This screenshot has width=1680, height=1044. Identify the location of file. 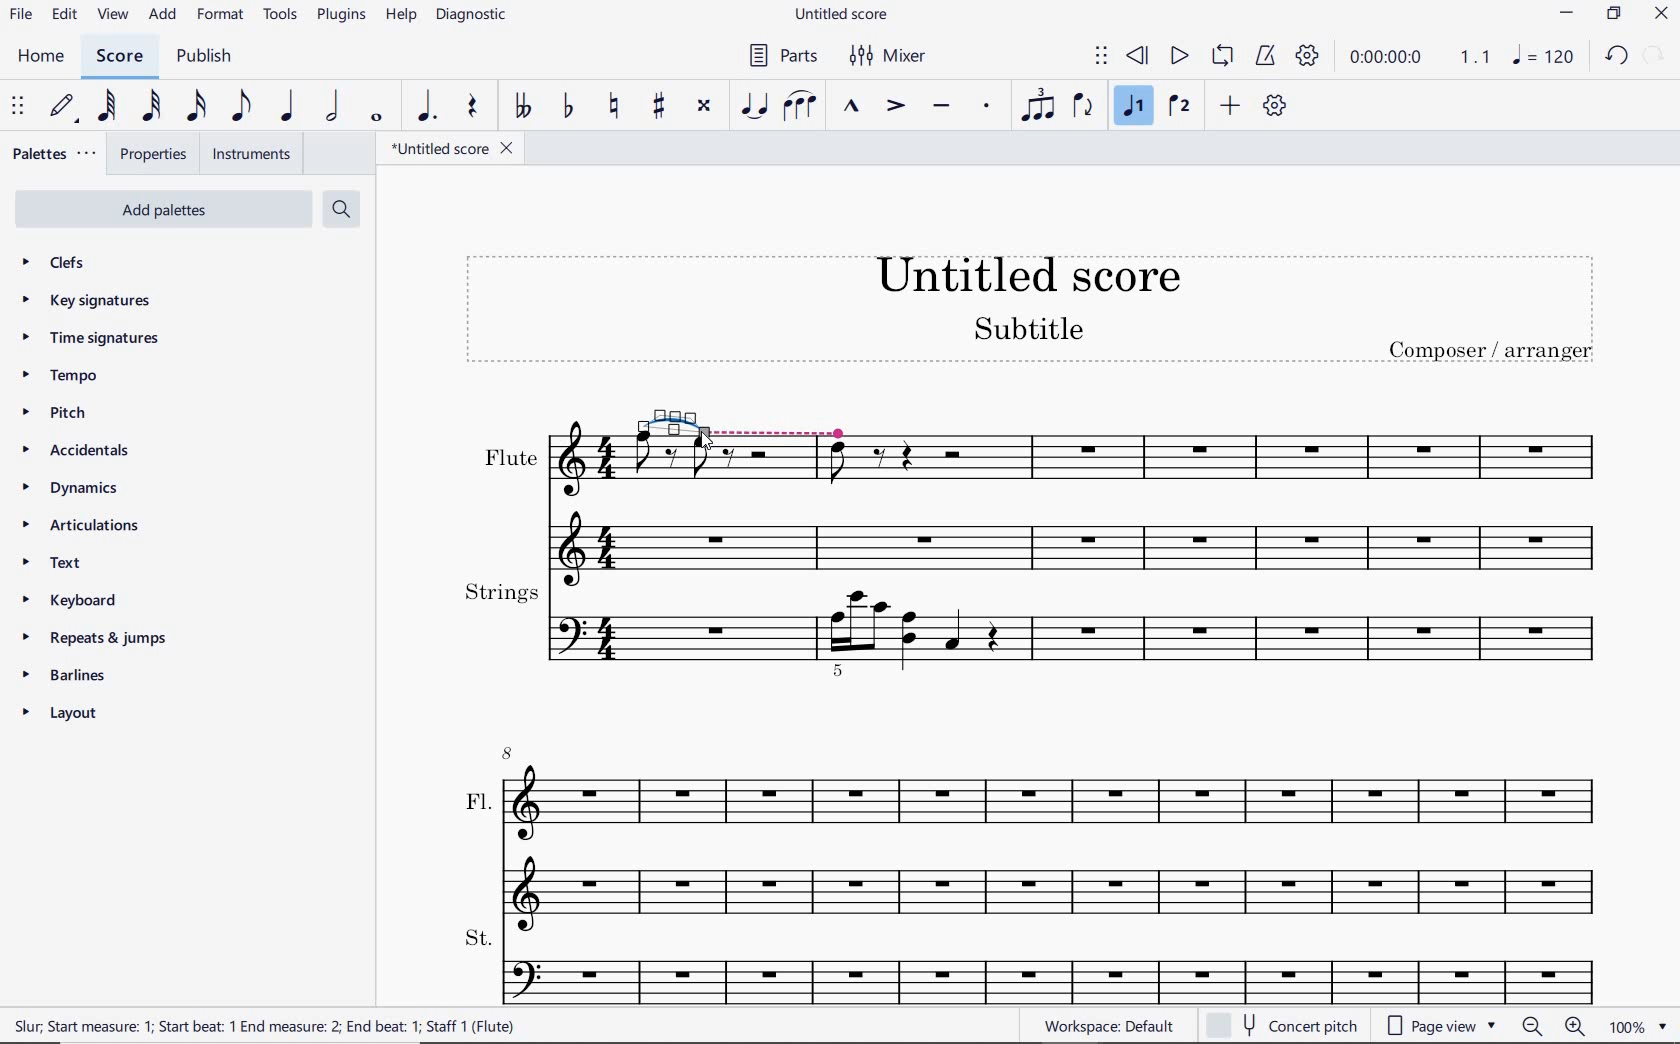
(25, 14).